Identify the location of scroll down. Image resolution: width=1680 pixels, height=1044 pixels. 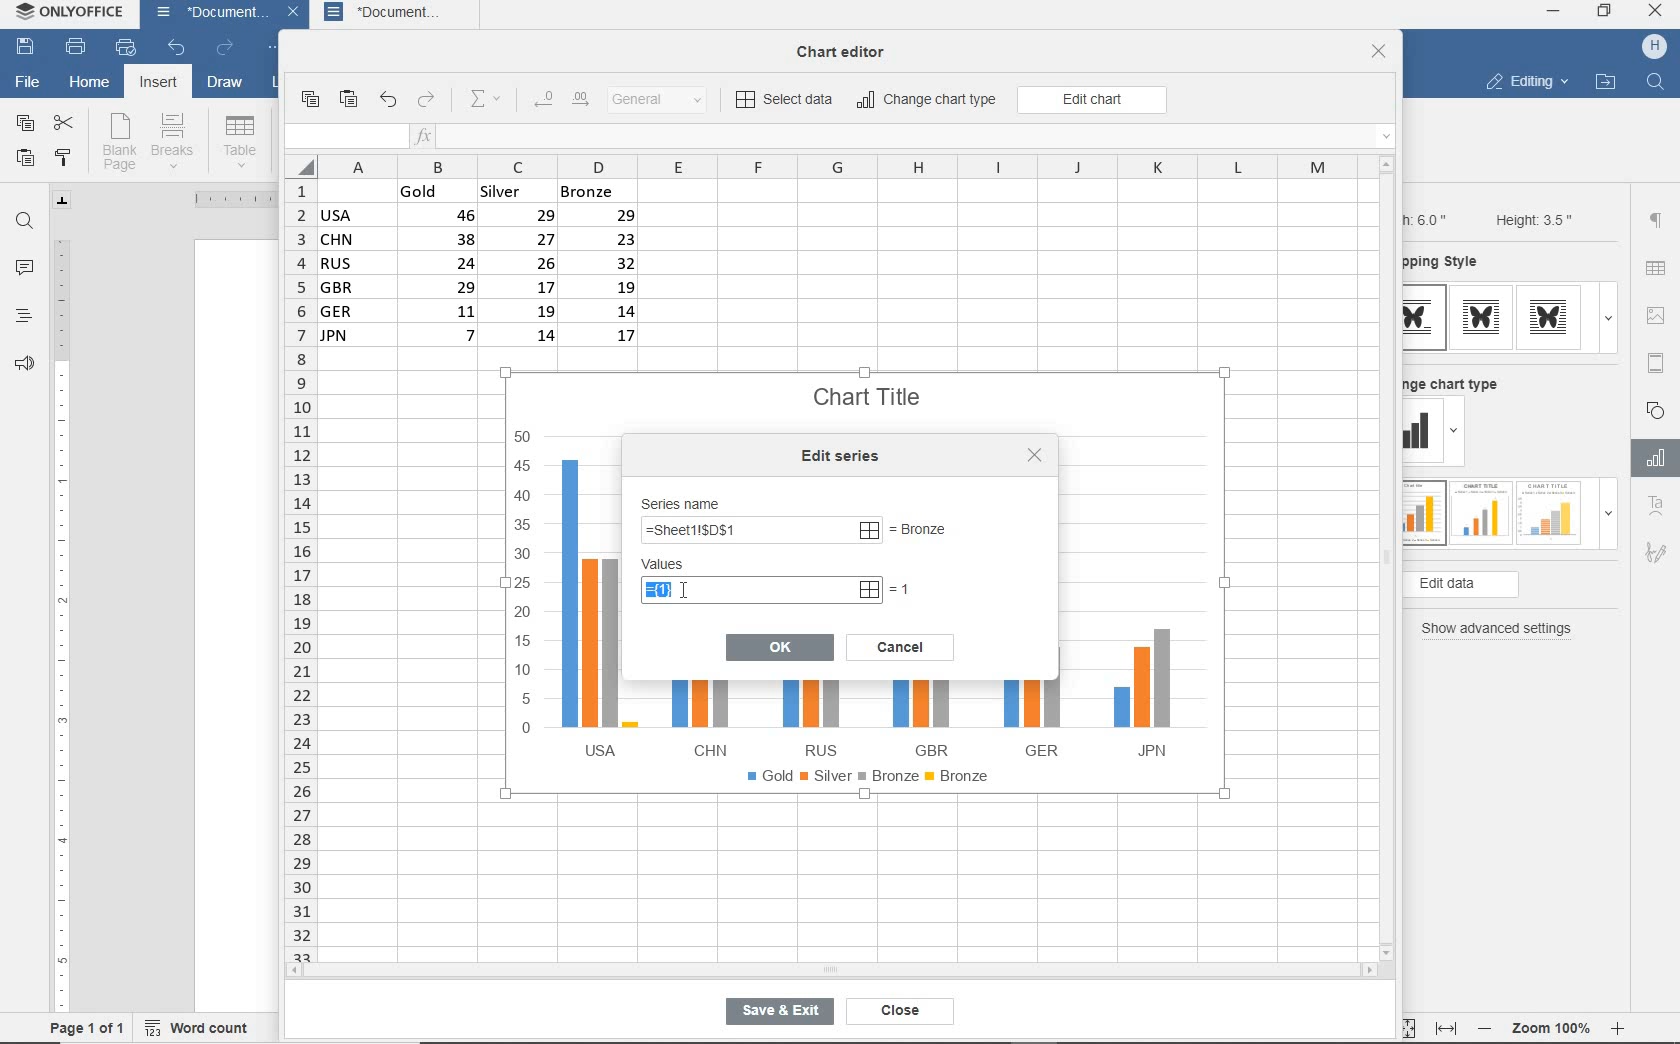
(1388, 951).